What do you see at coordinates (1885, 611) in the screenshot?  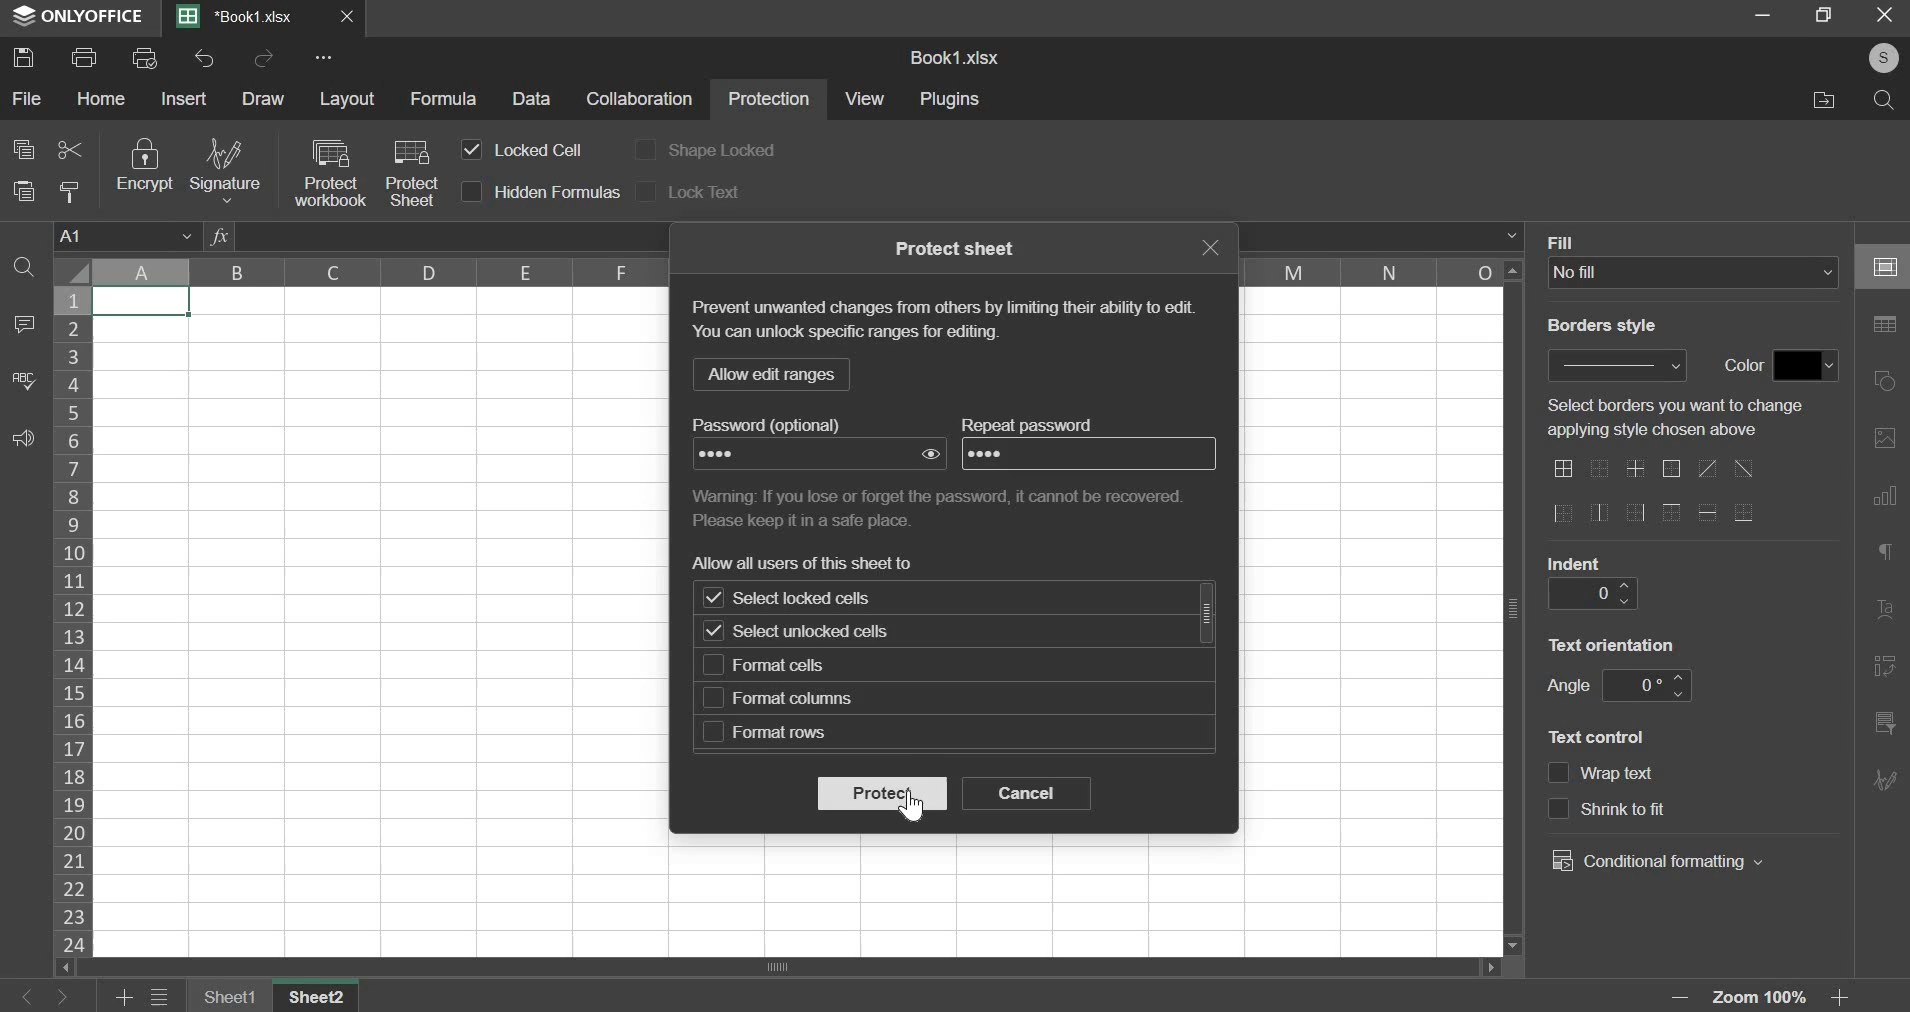 I see `right side bar` at bounding box center [1885, 611].